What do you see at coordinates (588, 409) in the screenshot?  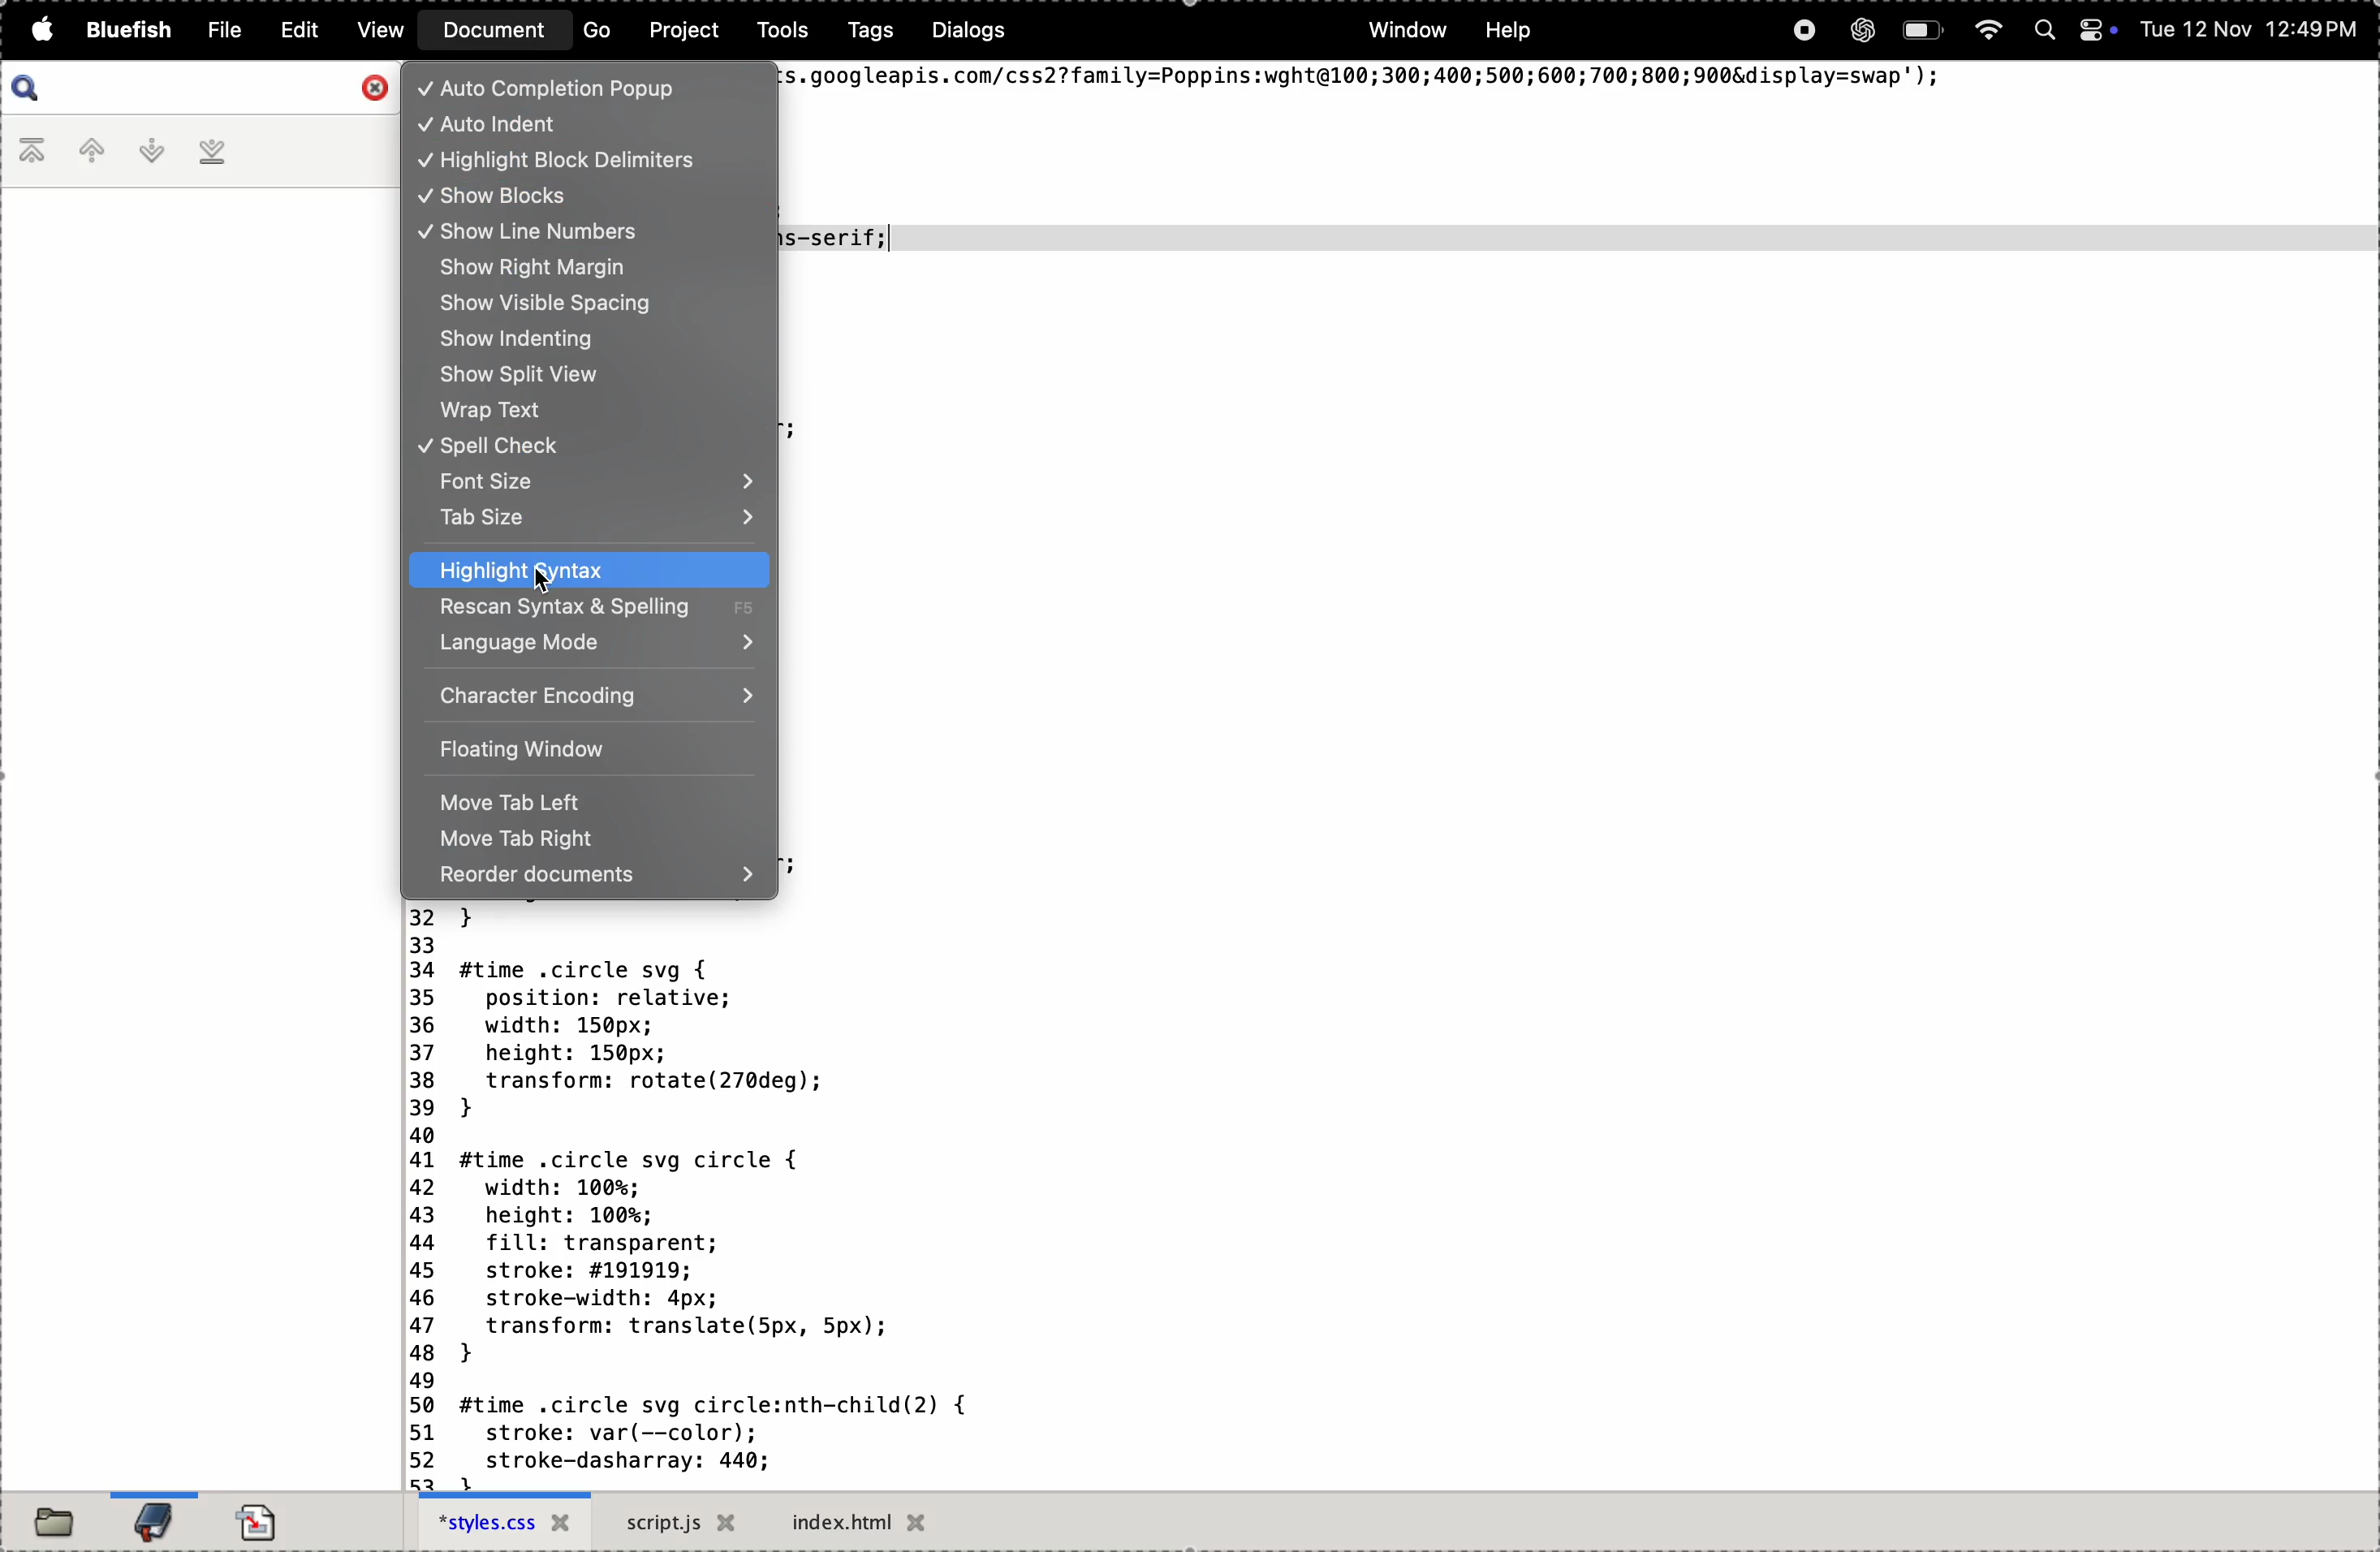 I see `wrap text` at bounding box center [588, 409].